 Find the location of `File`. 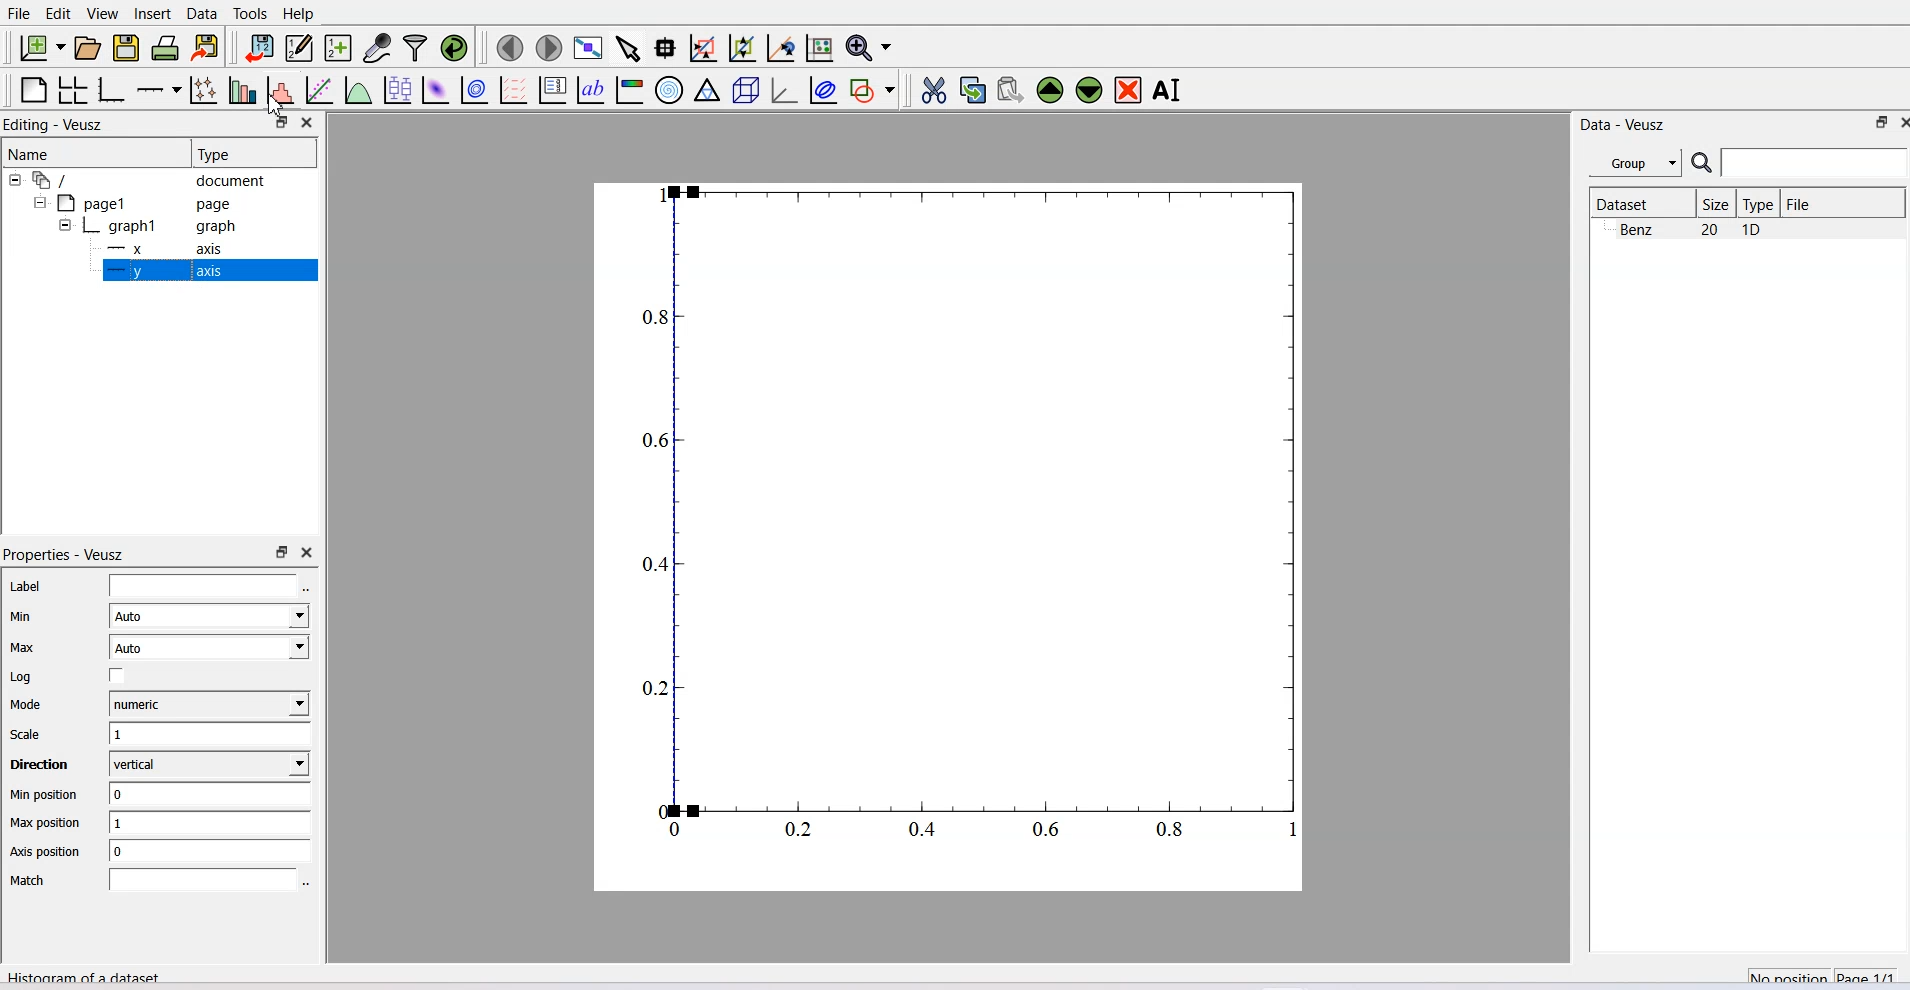

File is located at coordinates (19, 13).